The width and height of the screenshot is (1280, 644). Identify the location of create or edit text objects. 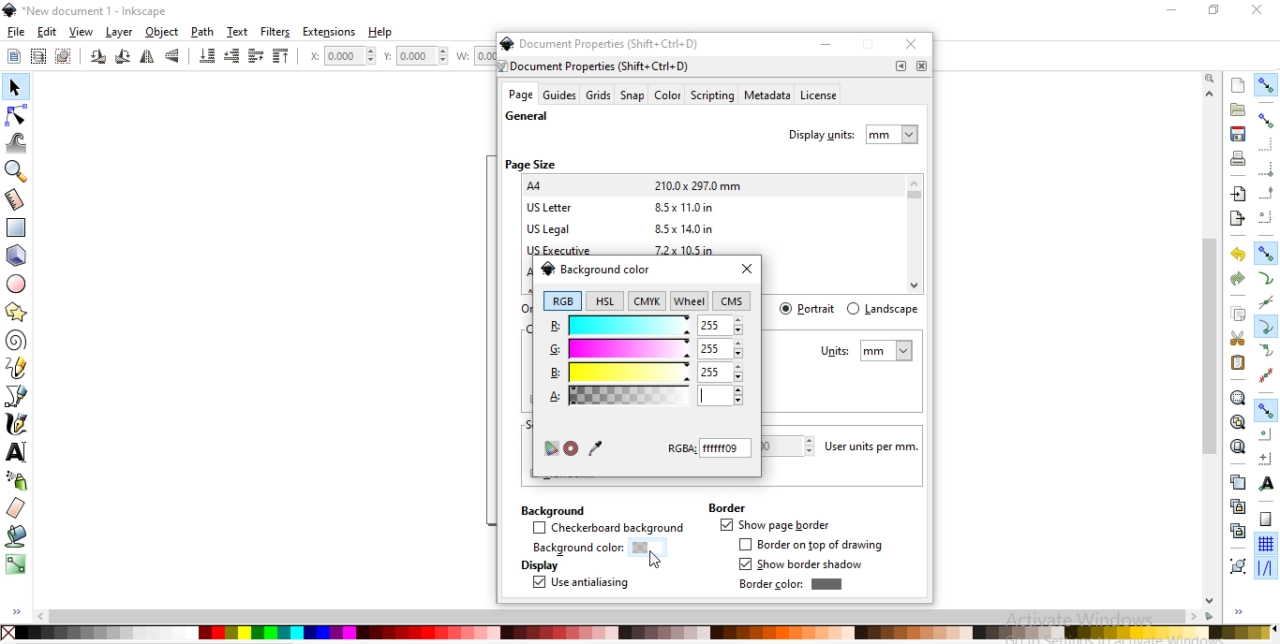
(17, 451).